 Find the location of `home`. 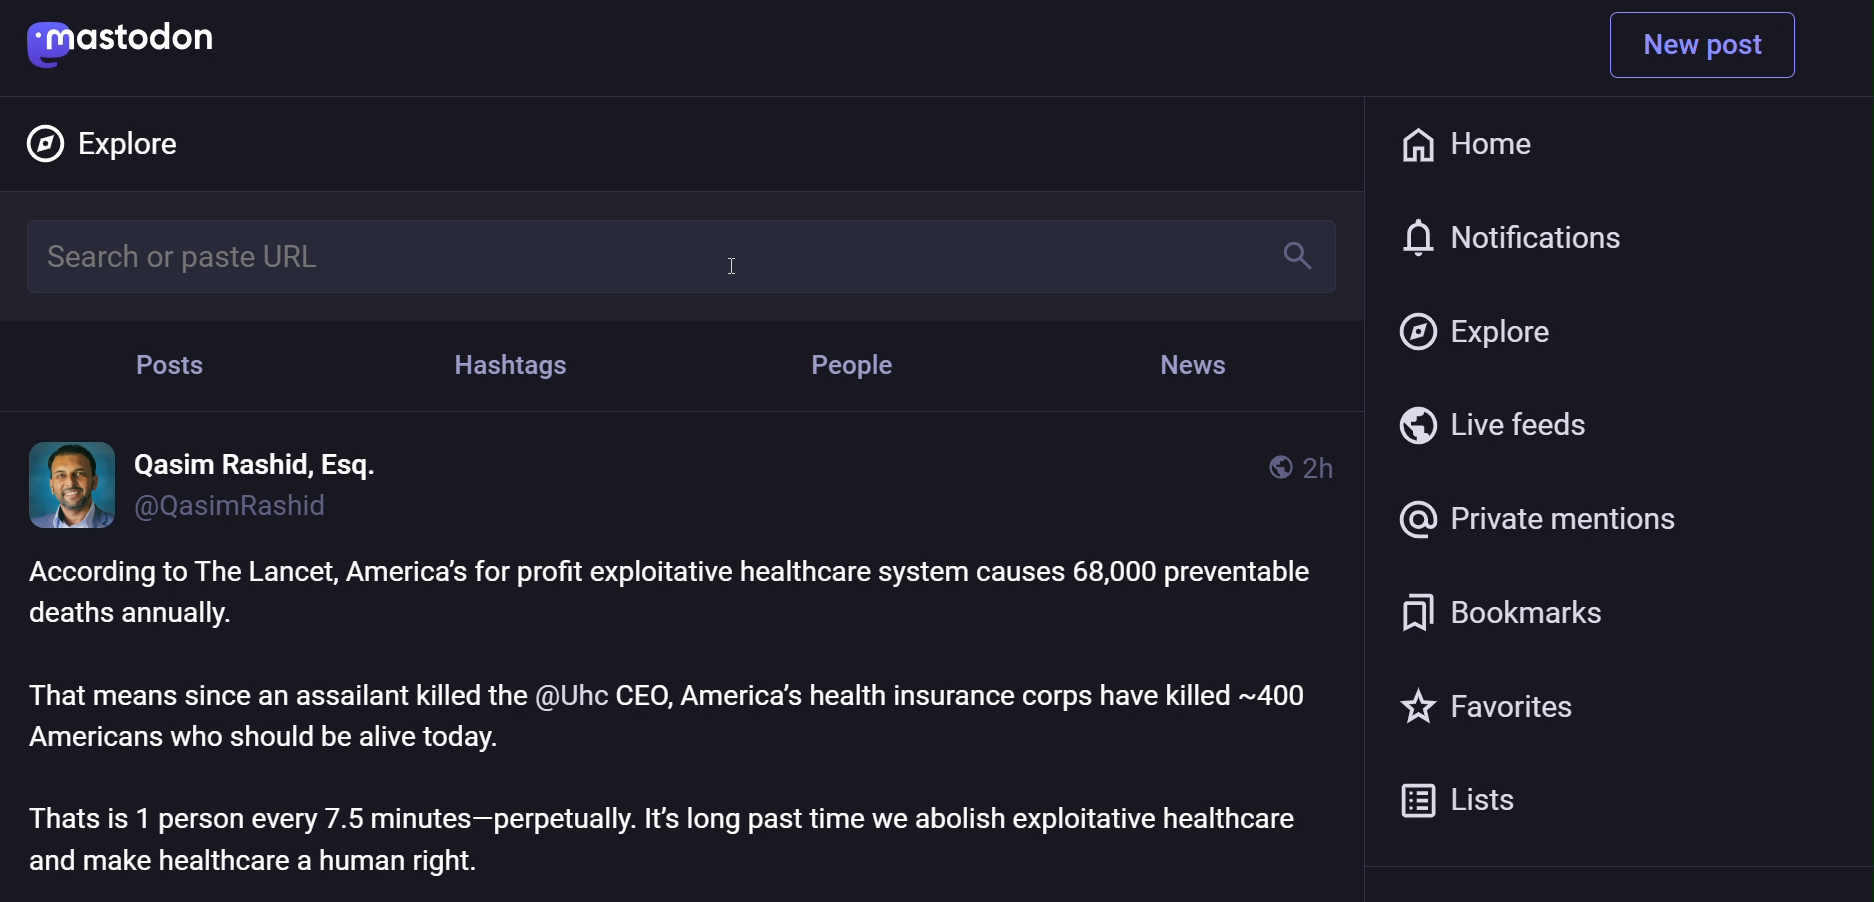

home is located at coordinates (1465, 146).